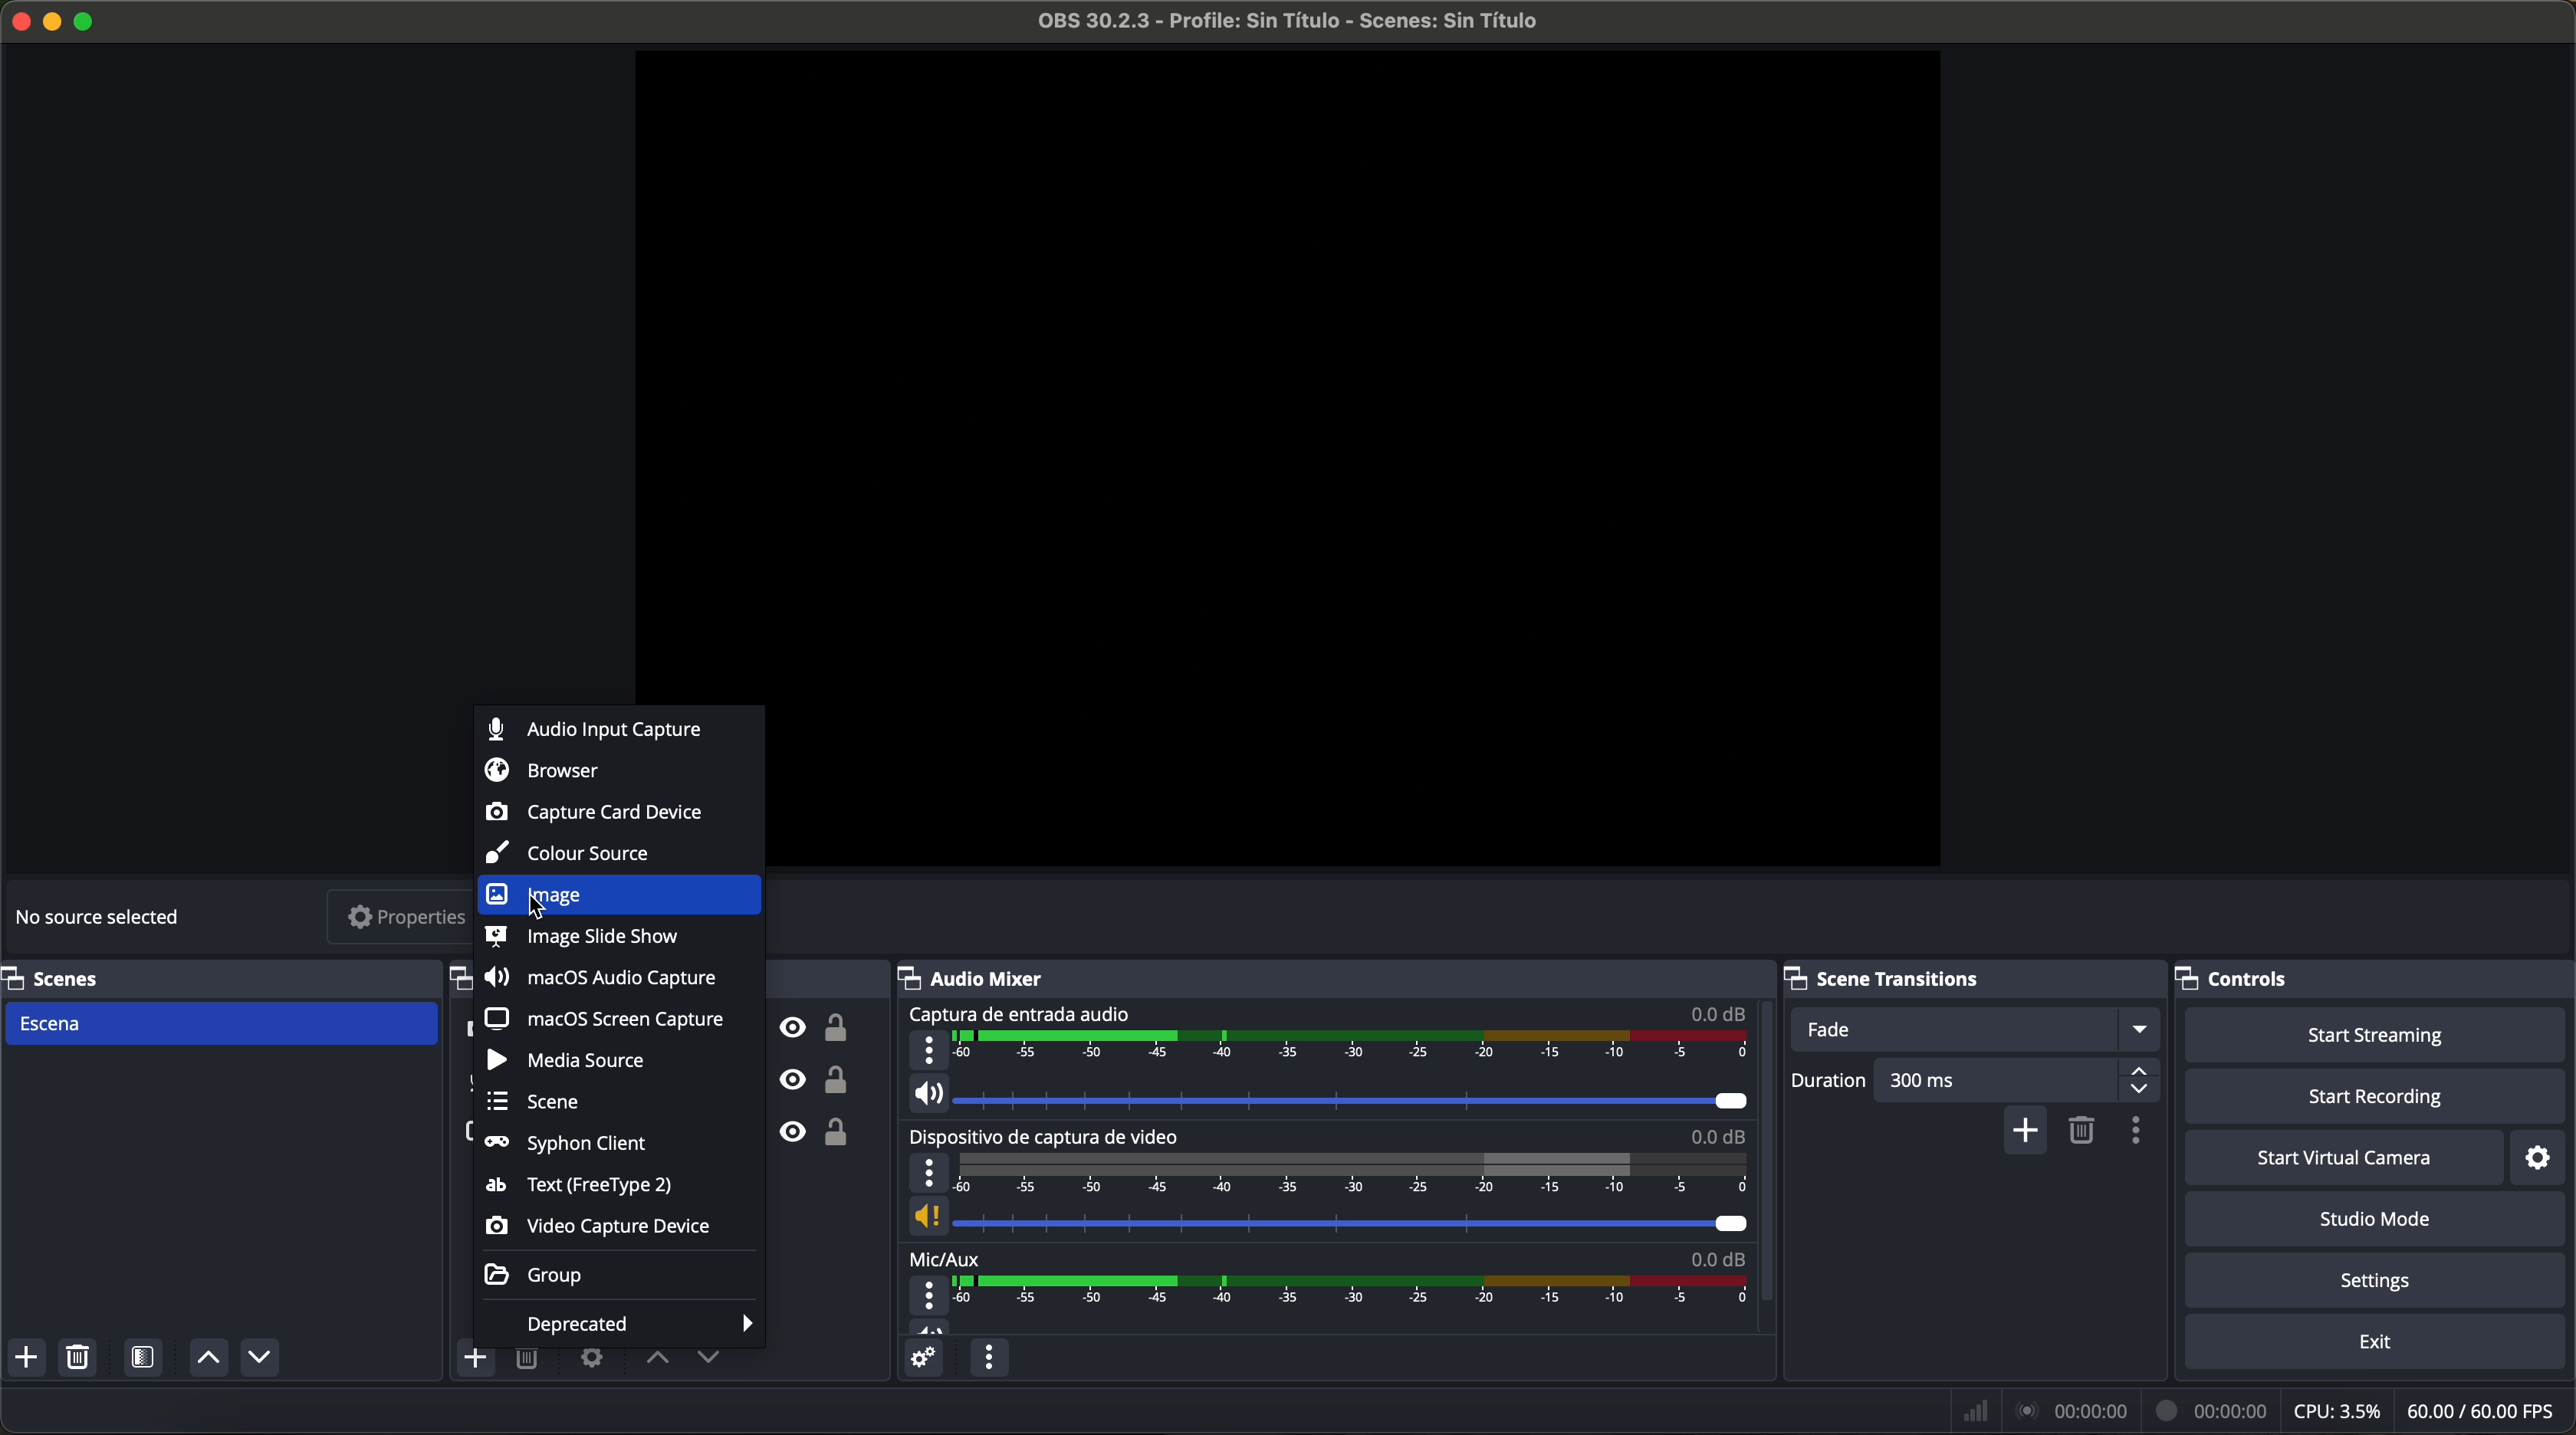 The width and height of the screenshot is (2576, 1435). What do you see at coordinates (632, 1324) in the screenshot?
I see `deprecated` at bounding box center [632, 1324].